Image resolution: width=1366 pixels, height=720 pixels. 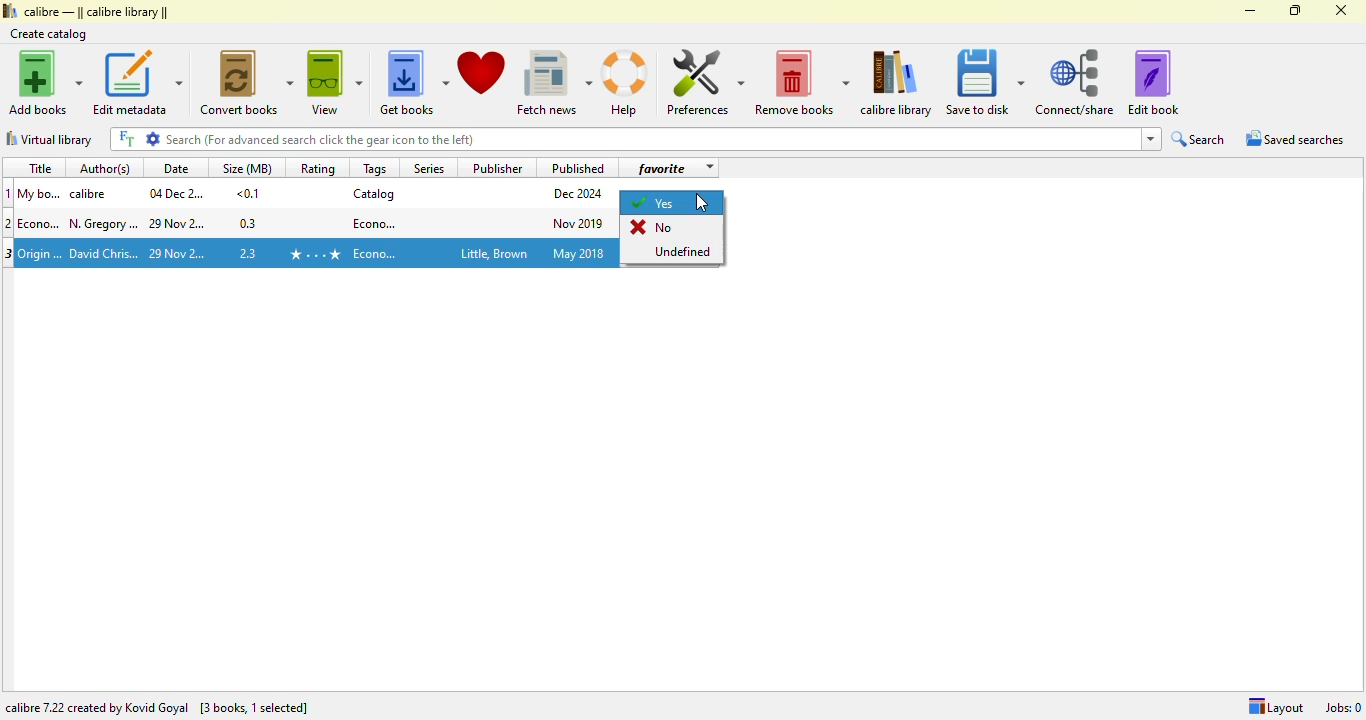 I want to click on size, so click(x=248, y=193).